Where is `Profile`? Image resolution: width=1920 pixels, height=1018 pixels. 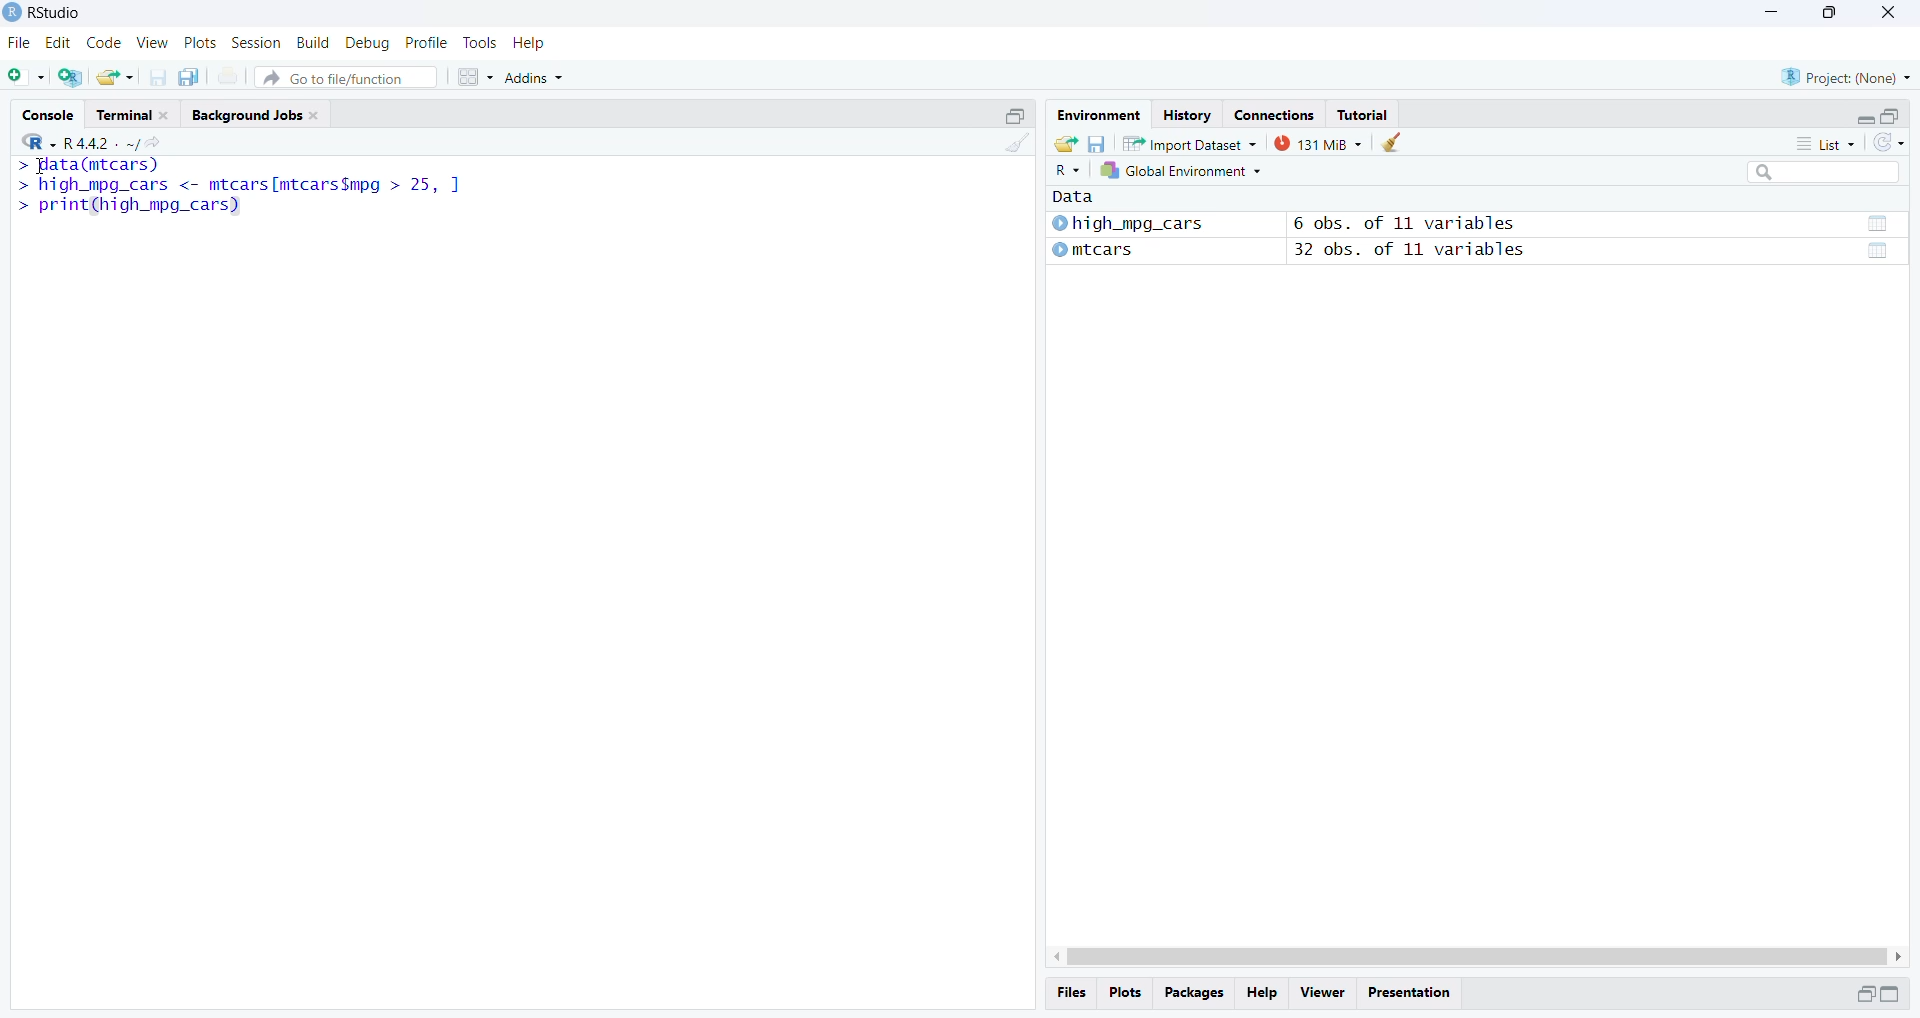 Profile is located at coordinates (426, 43).